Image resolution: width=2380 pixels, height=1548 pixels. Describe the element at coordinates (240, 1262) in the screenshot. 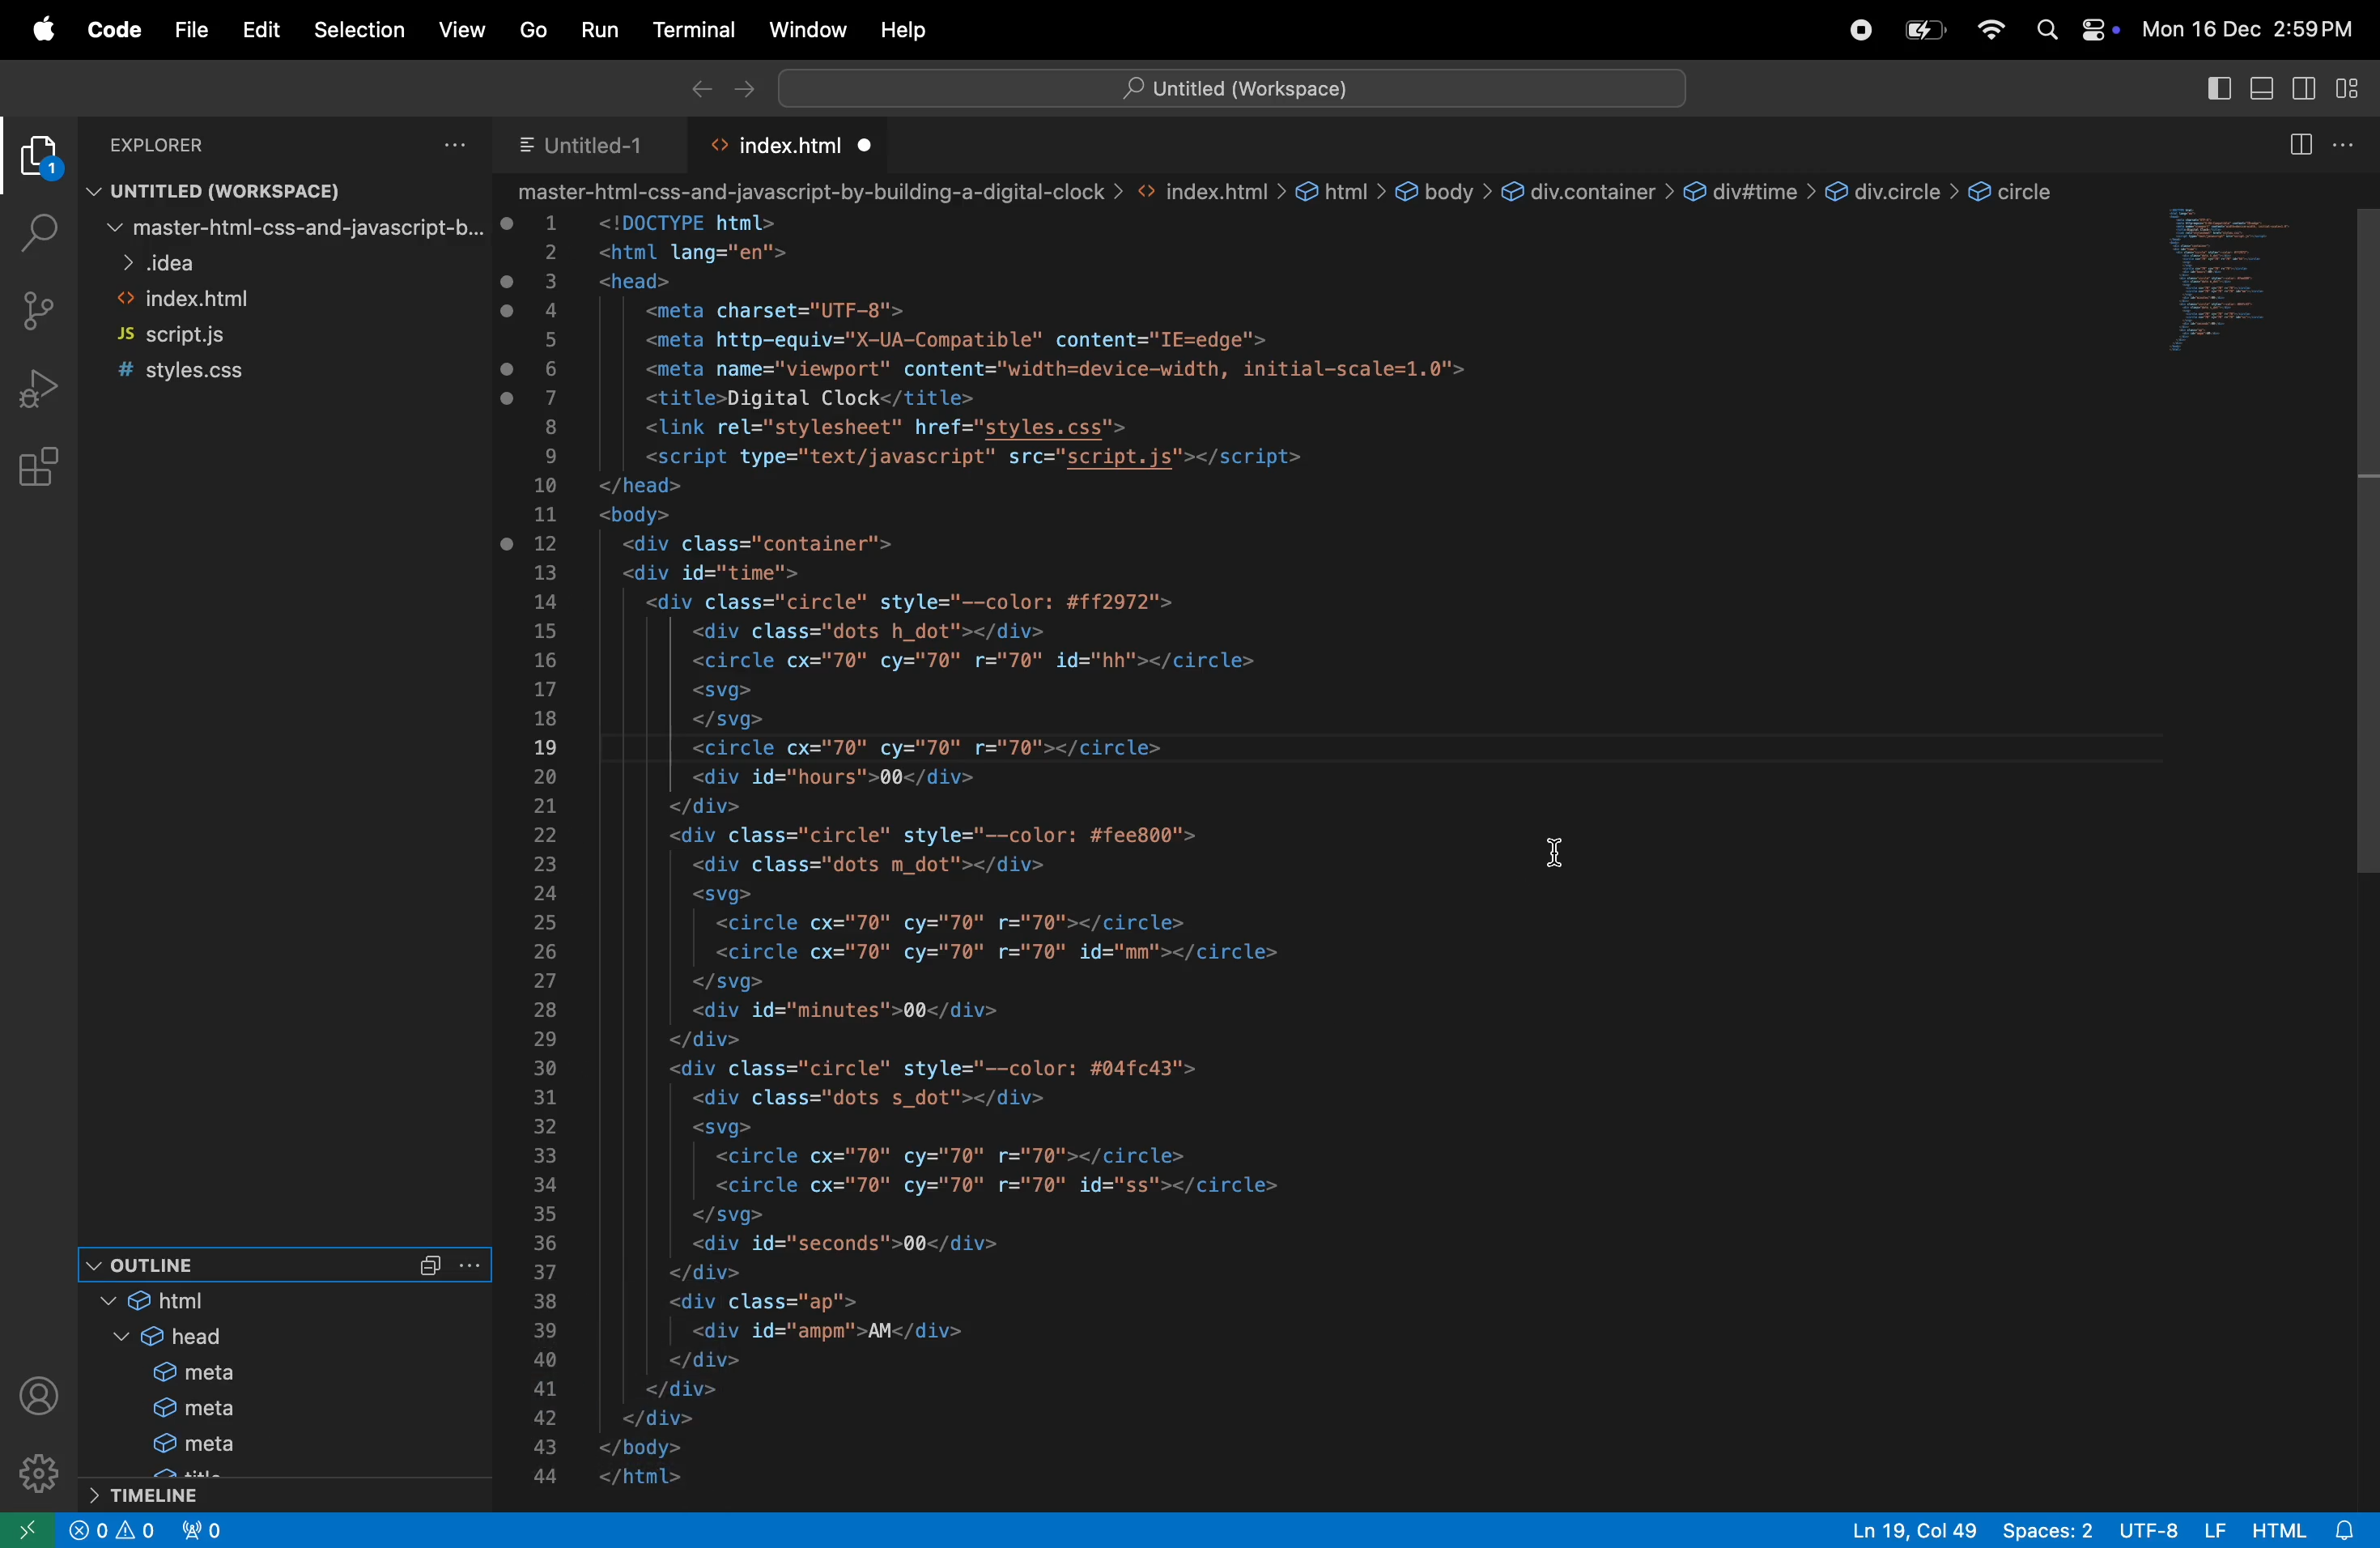

I see `out line` at that location.